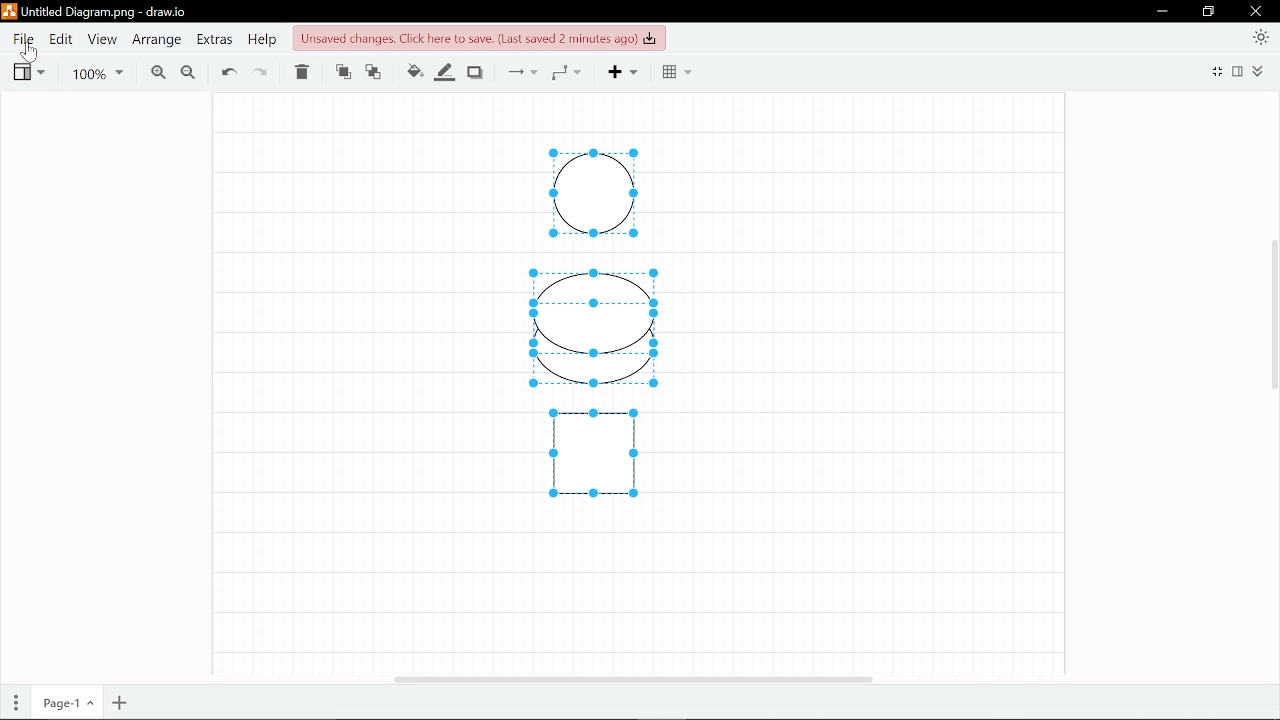 Image resolution: width=1280 pixels, height=720 pixels. I want to click on Horizomtal cursor, so click(632, 678).